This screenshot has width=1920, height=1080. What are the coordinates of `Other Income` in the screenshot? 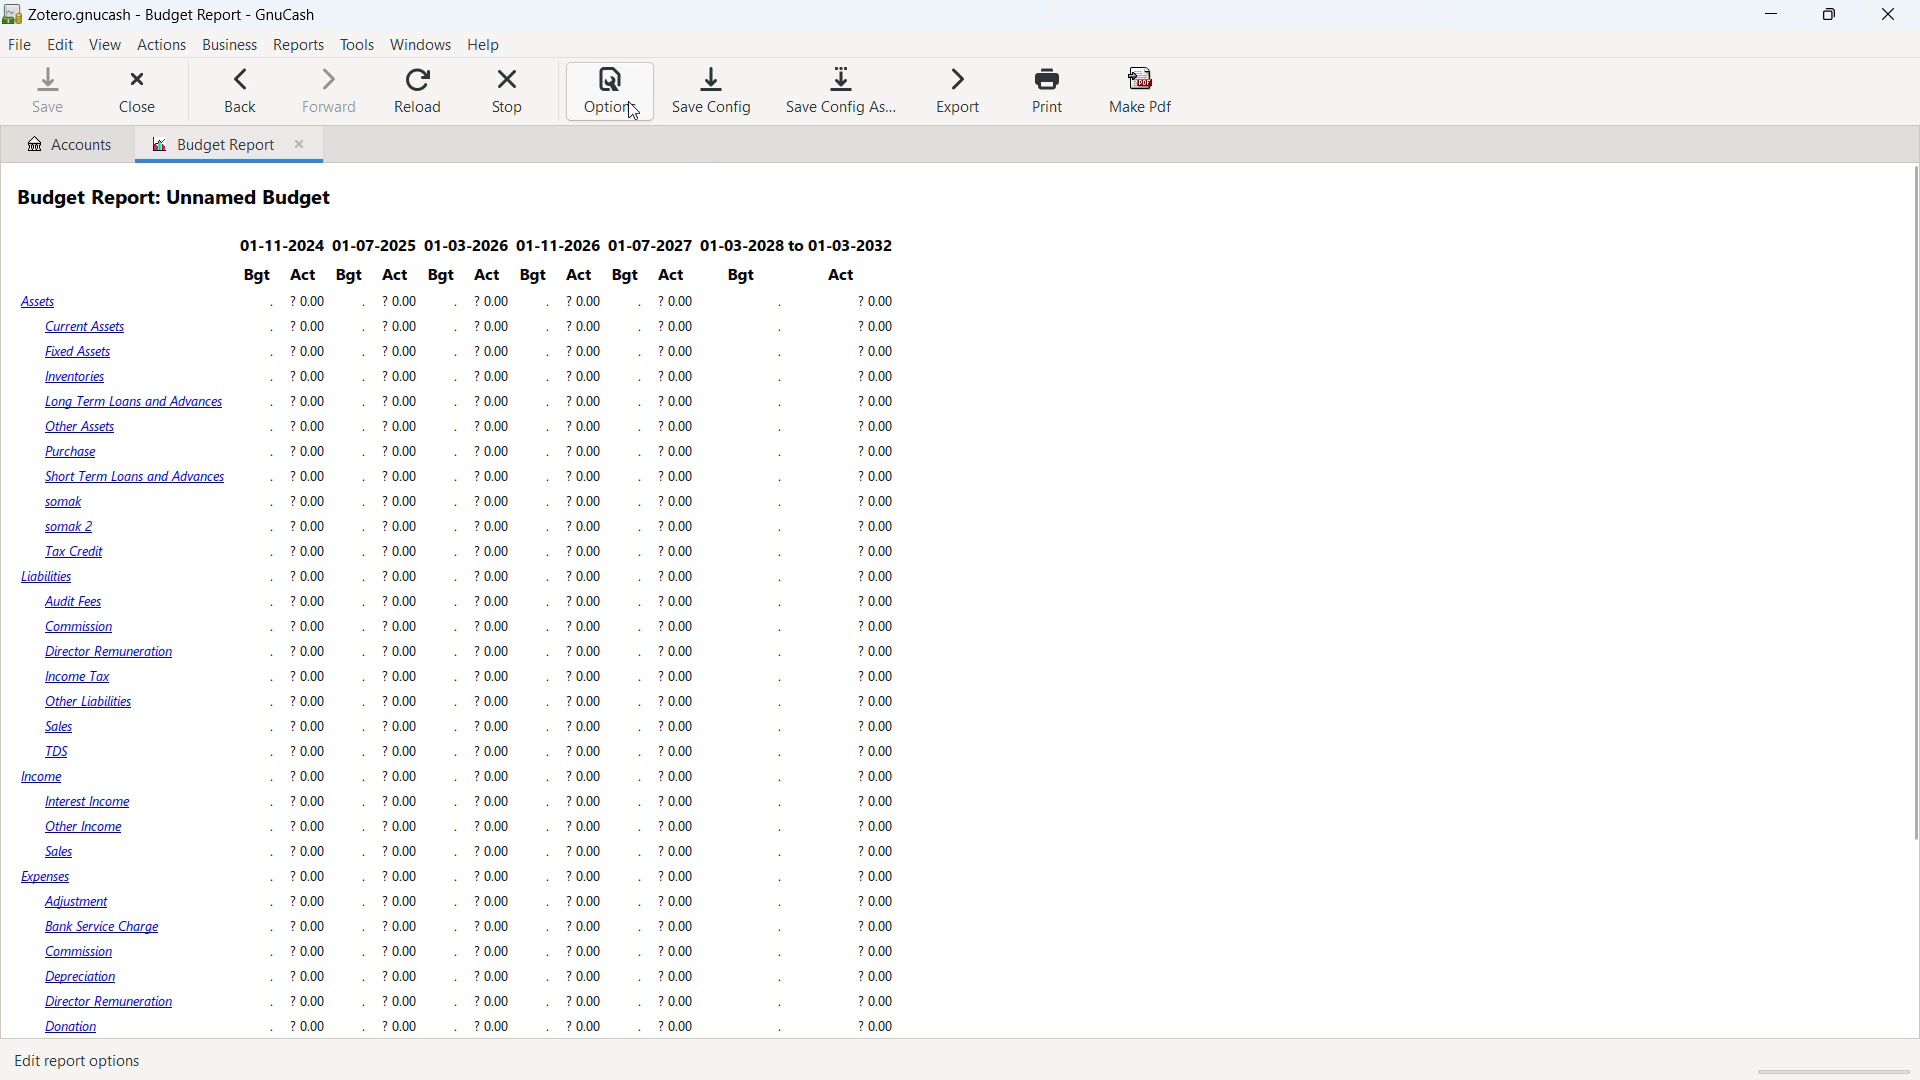 It's located at (90, 829).